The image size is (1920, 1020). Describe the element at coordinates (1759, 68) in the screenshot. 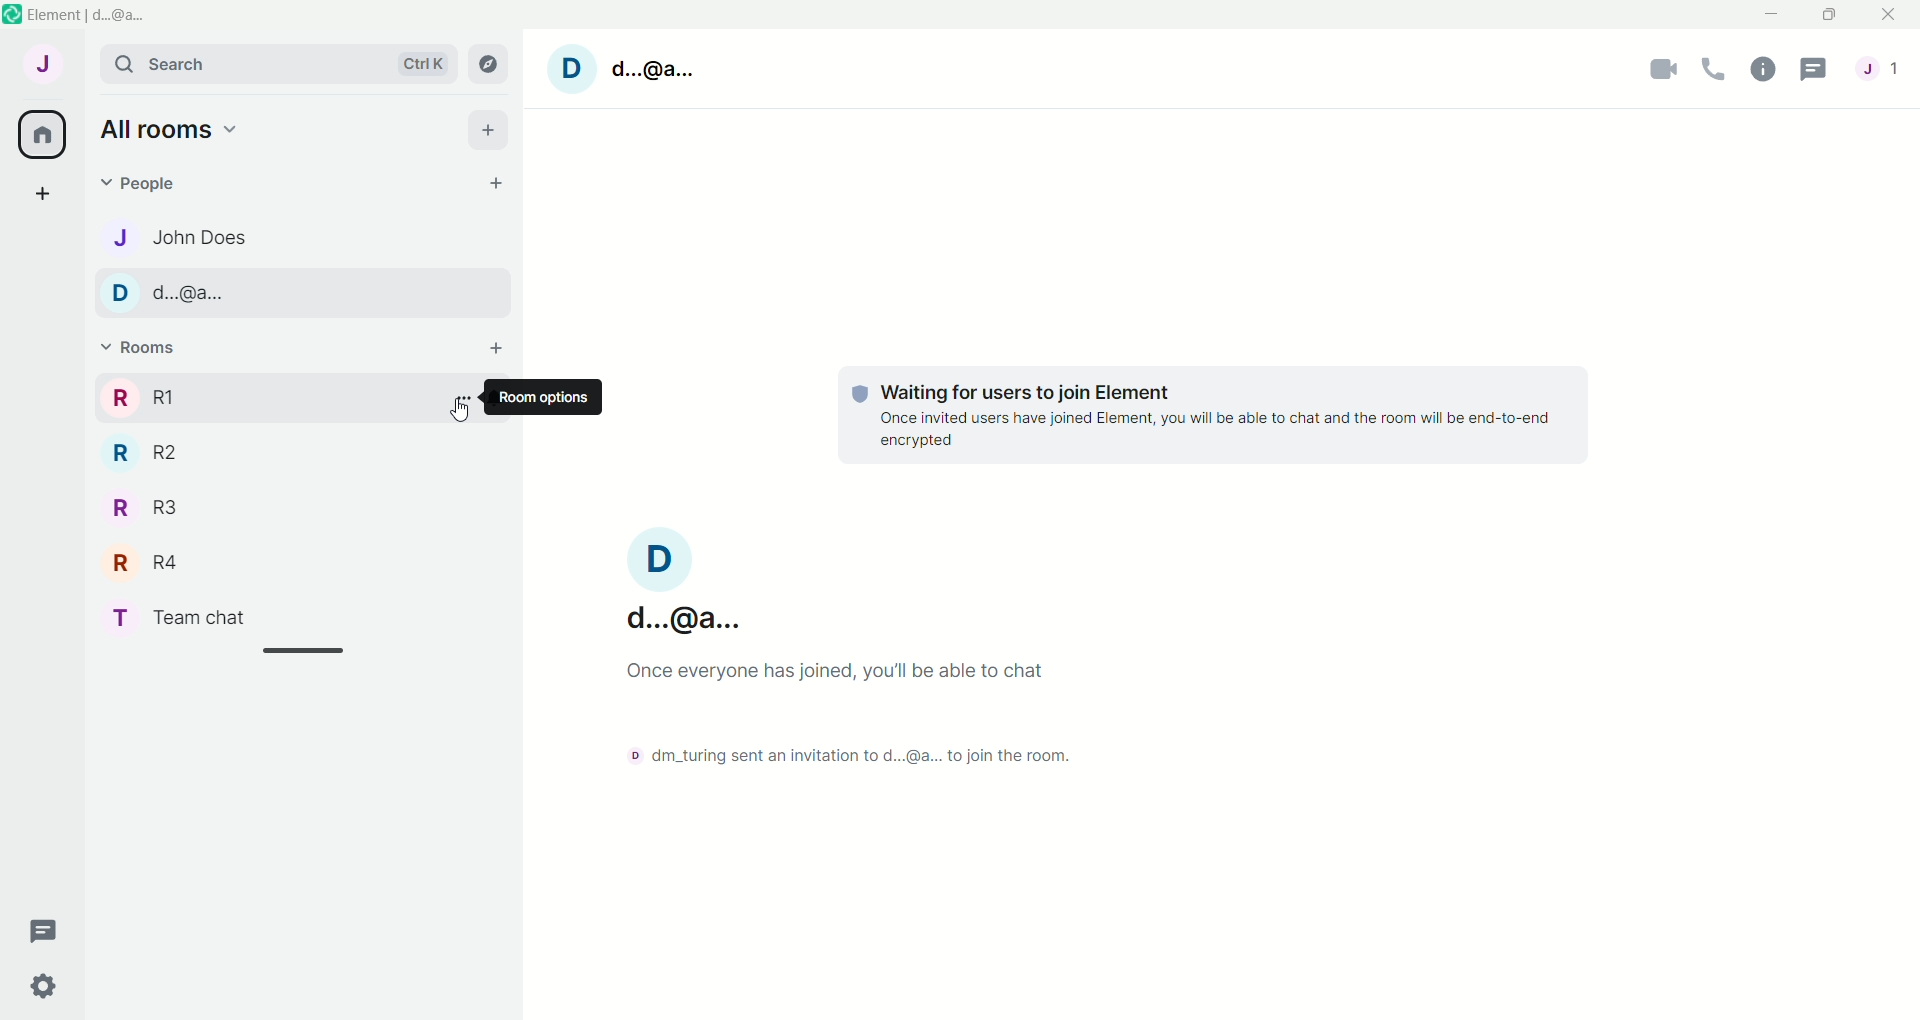

I see `room info` at that location.